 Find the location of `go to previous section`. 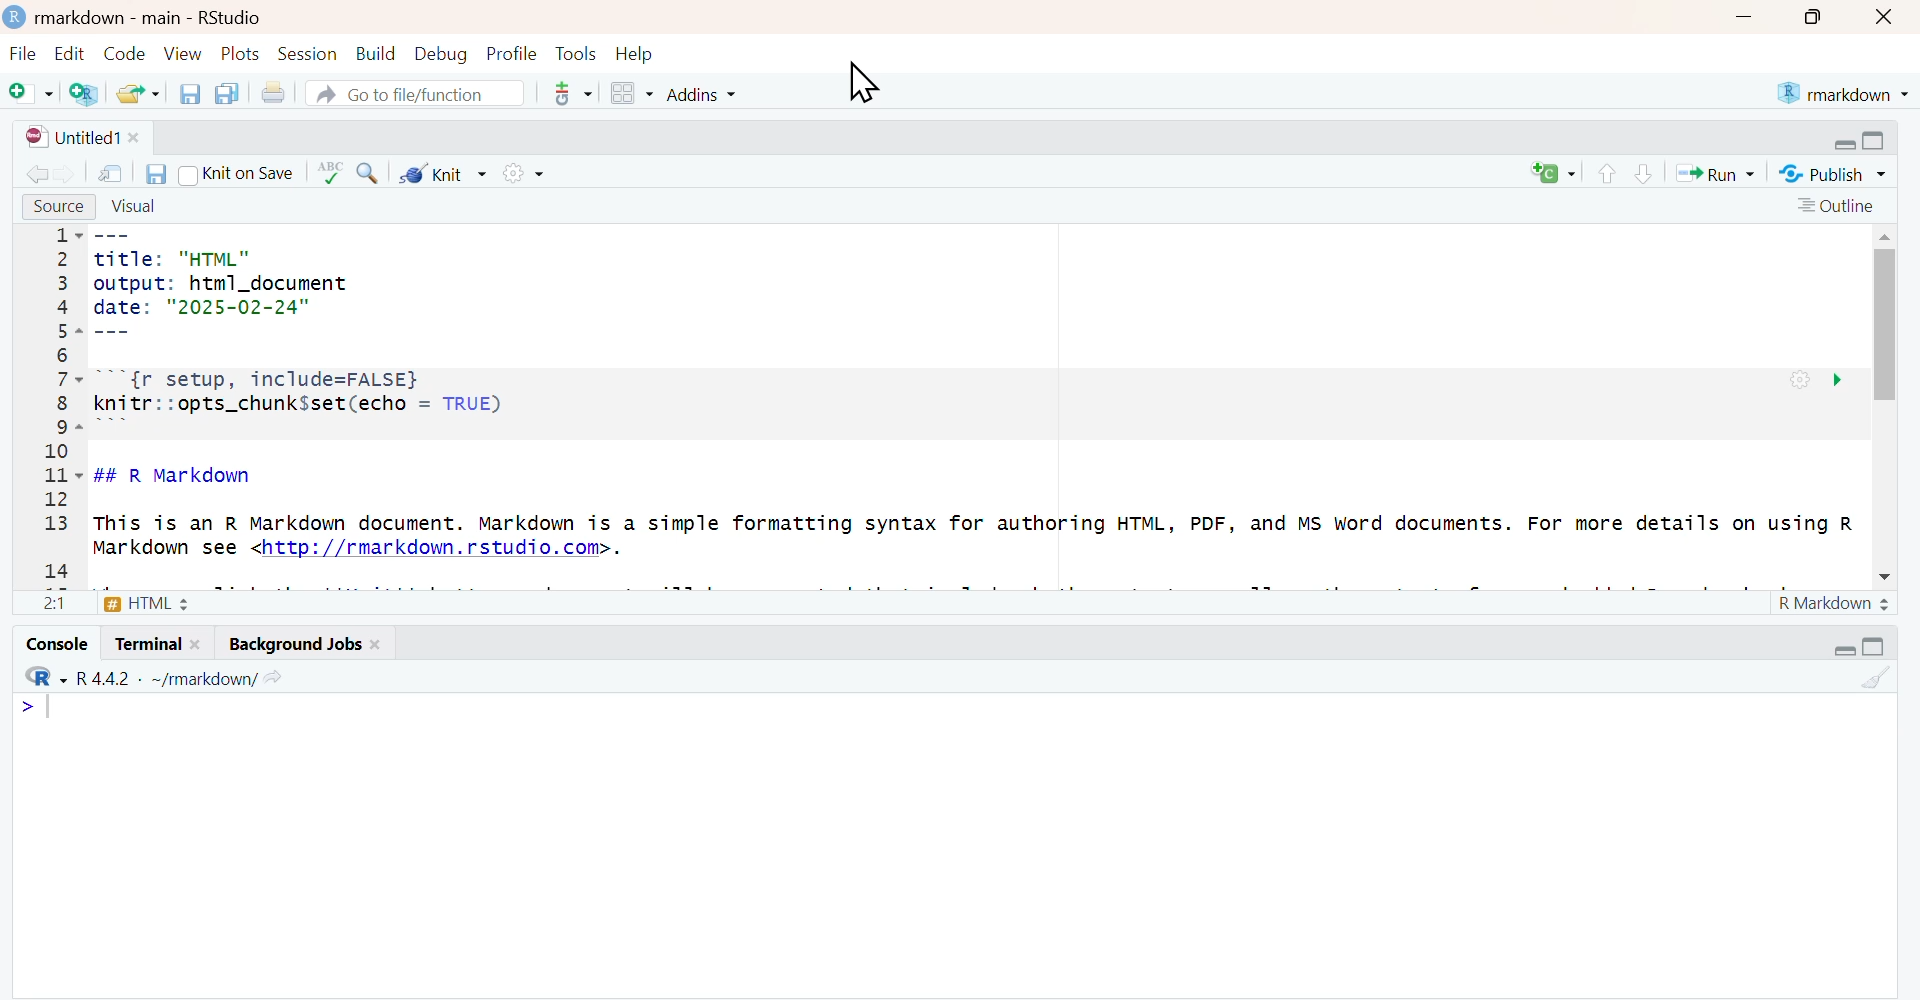

go to previous section is located at coordinates (1608, 175).